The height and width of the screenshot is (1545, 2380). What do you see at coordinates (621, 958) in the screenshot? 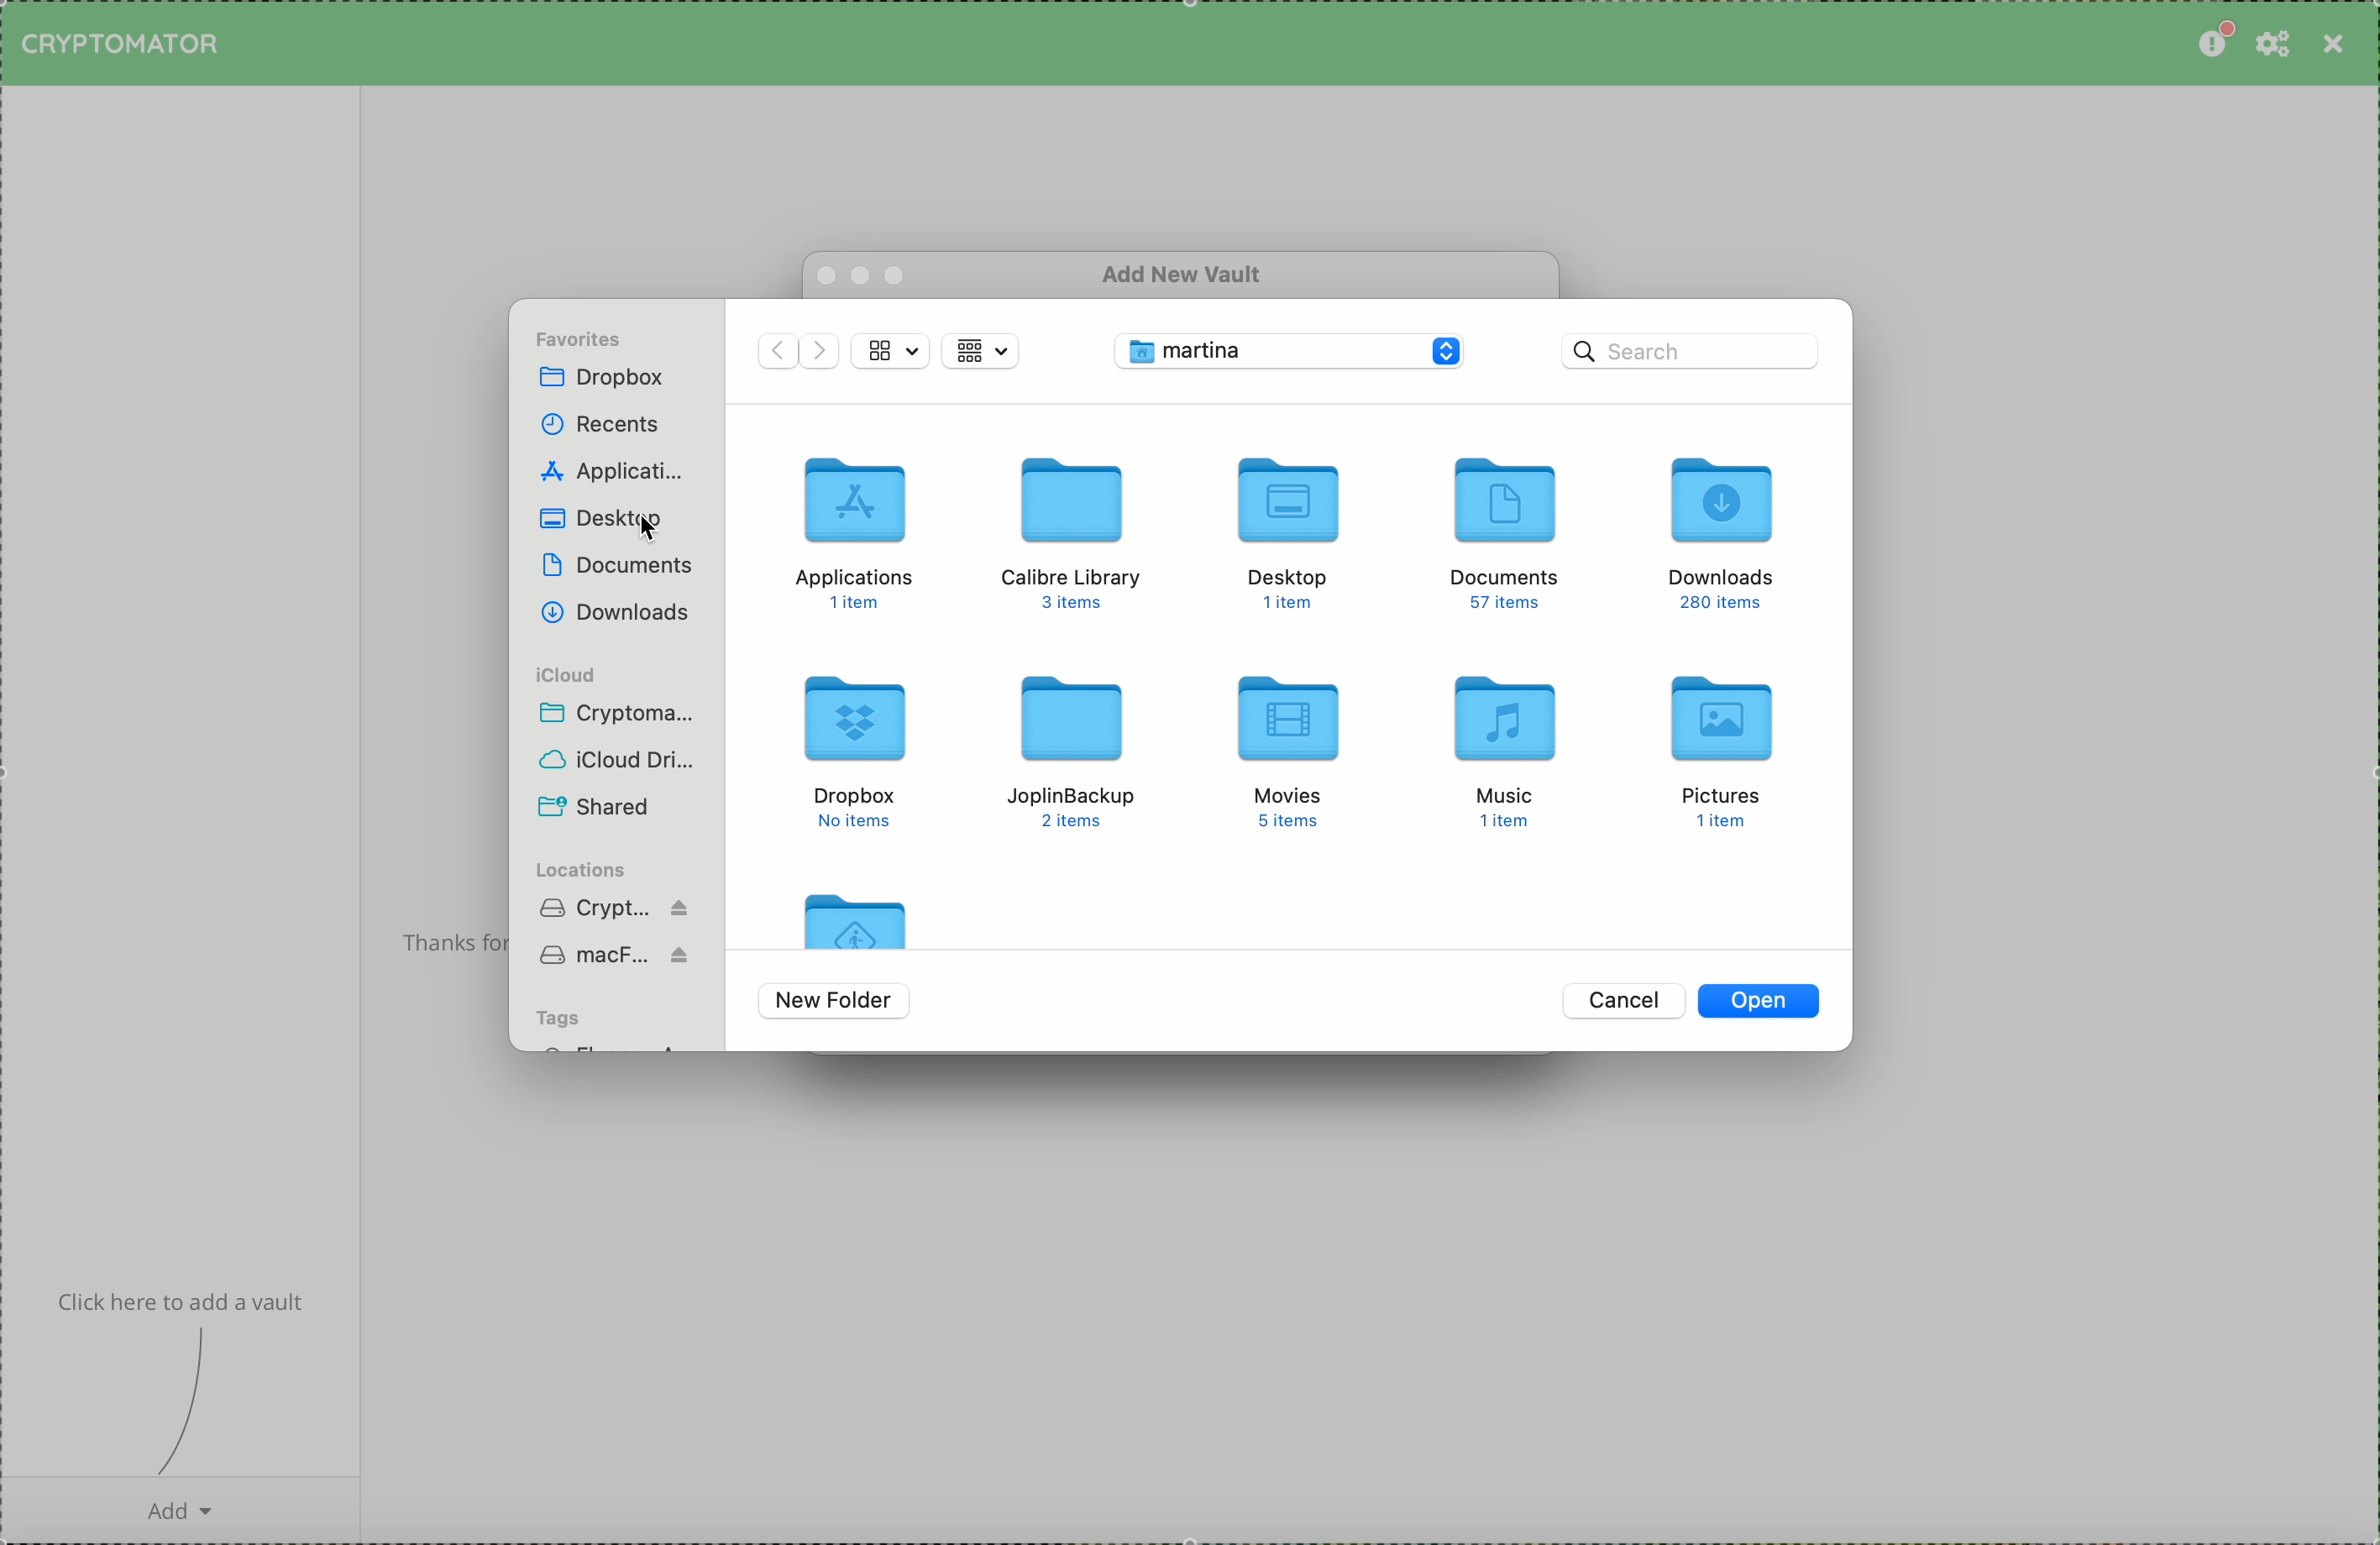
I see `Mac` at bounding box center [621, 958].